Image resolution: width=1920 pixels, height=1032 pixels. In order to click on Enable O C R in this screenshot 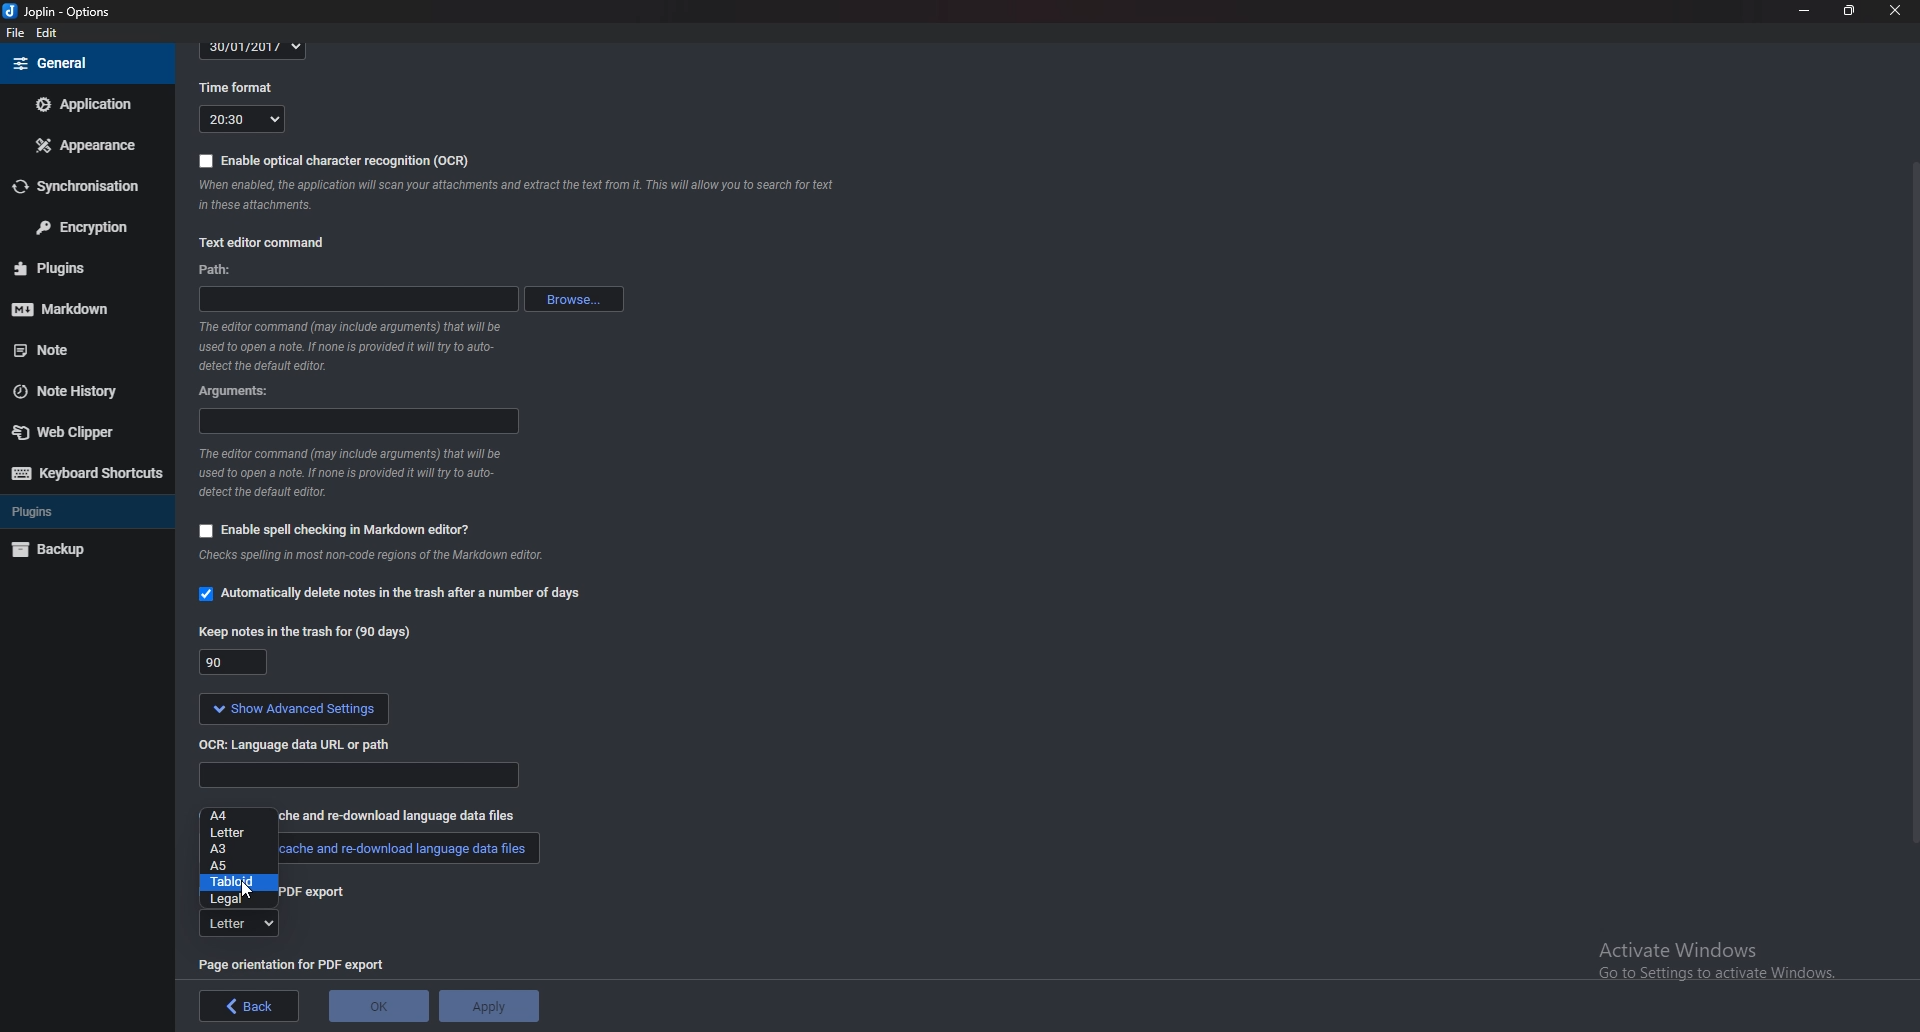, I will do `click(335, 161)`.